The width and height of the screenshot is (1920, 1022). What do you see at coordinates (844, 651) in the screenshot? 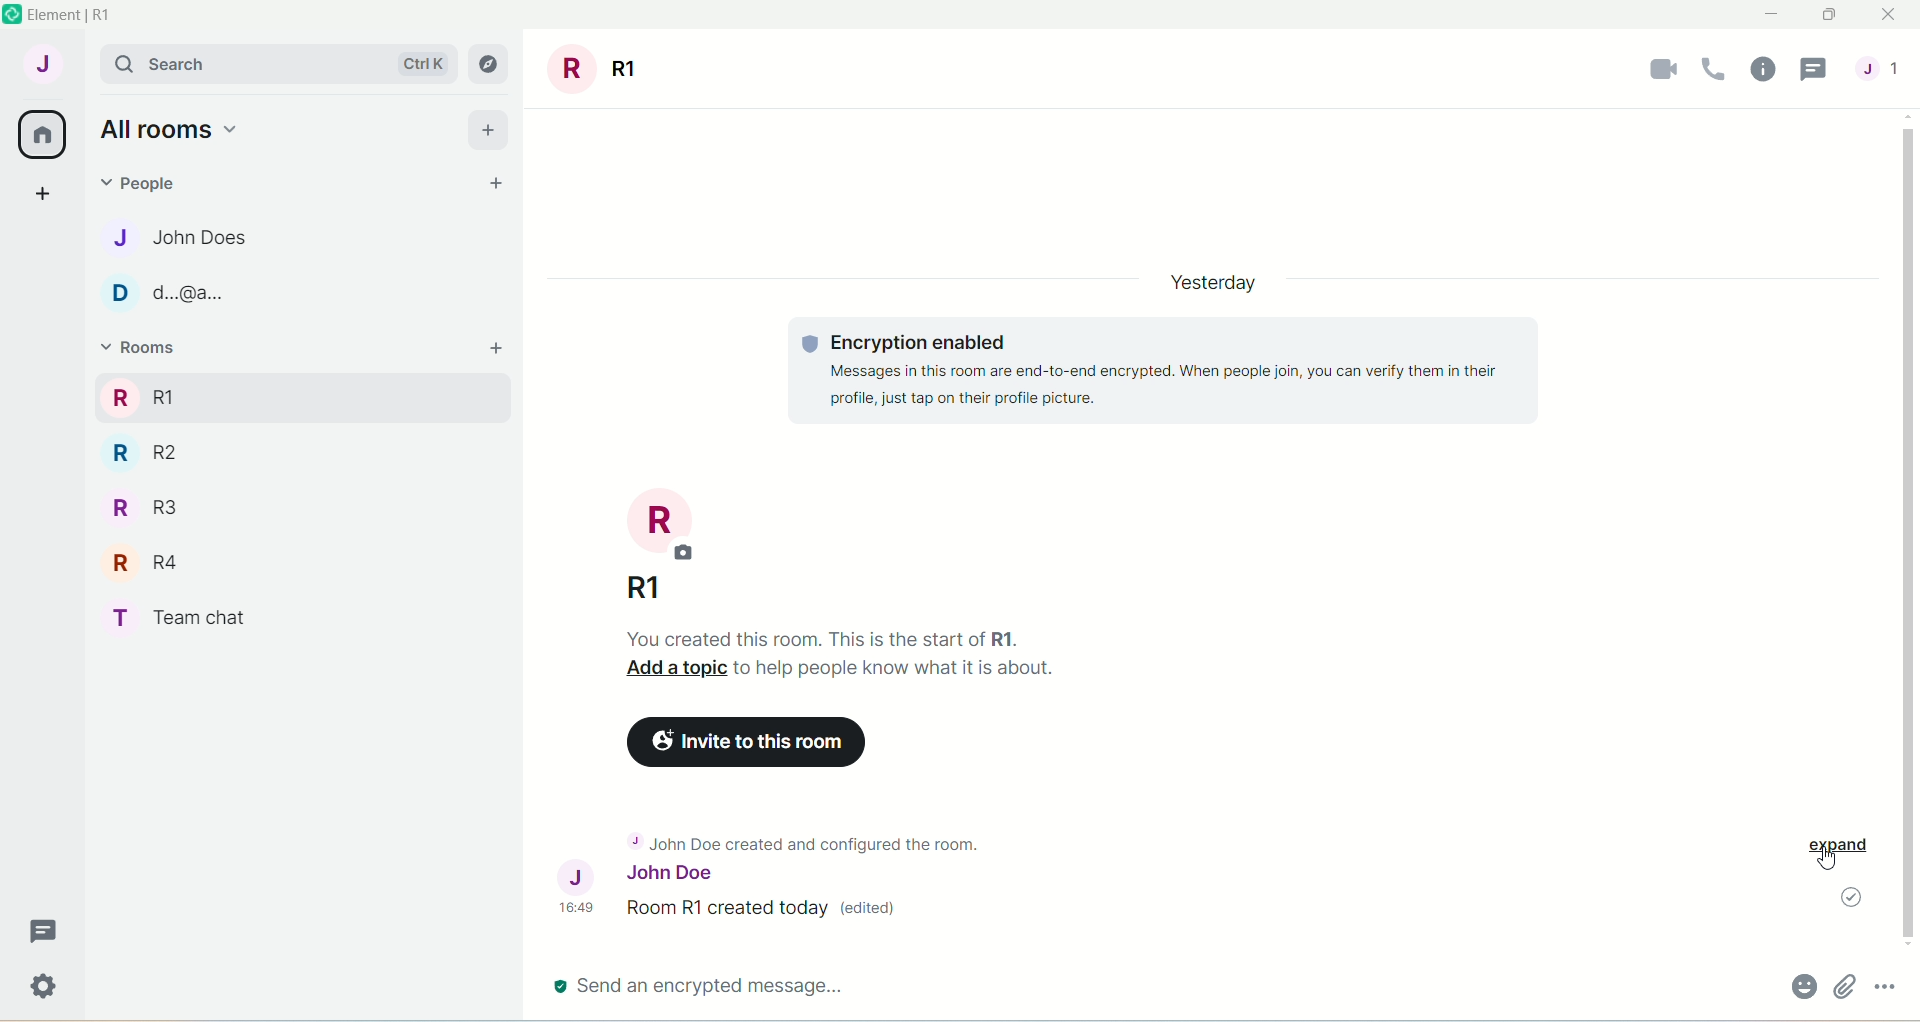
I see `You created this room. This is the start of R1.
Add a topic to help people know what it is about.` at bounding box center [844, 651].